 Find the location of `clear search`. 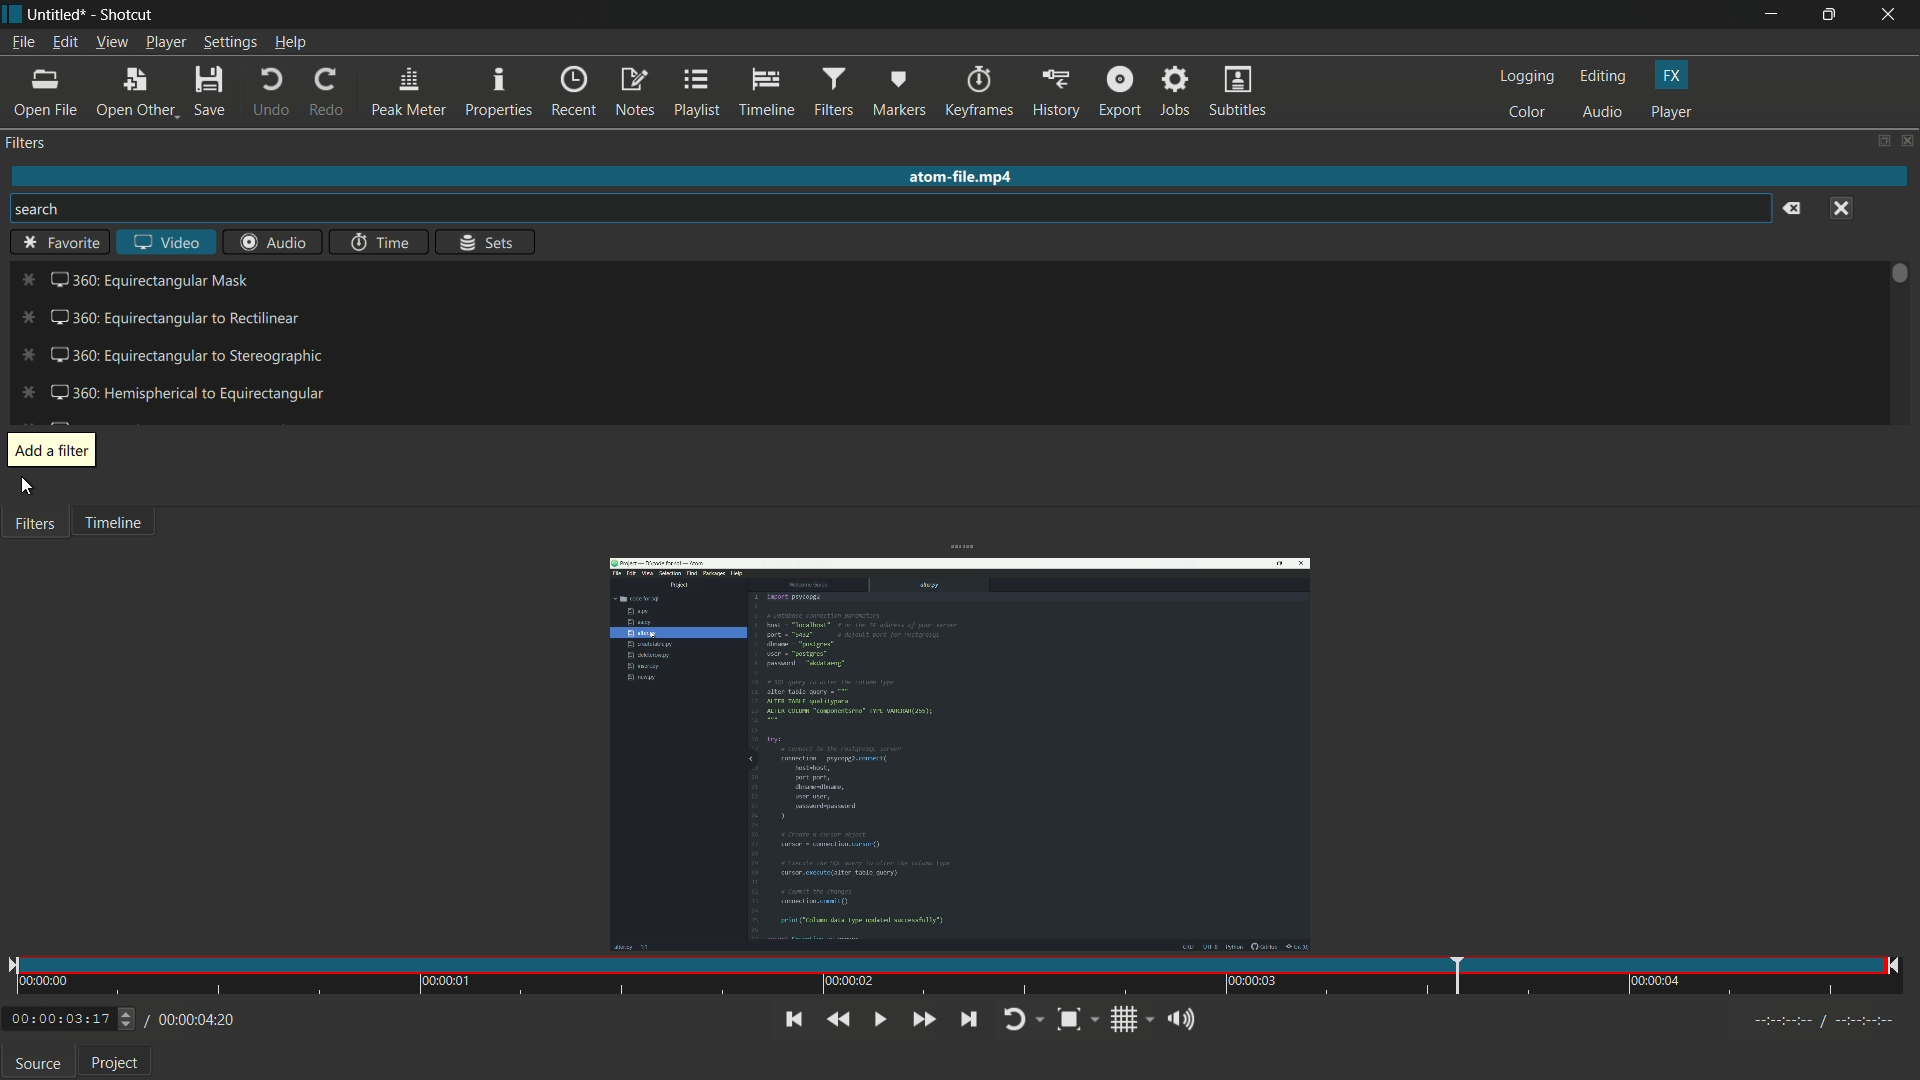

clear search is located at coordinates (1793, 208).